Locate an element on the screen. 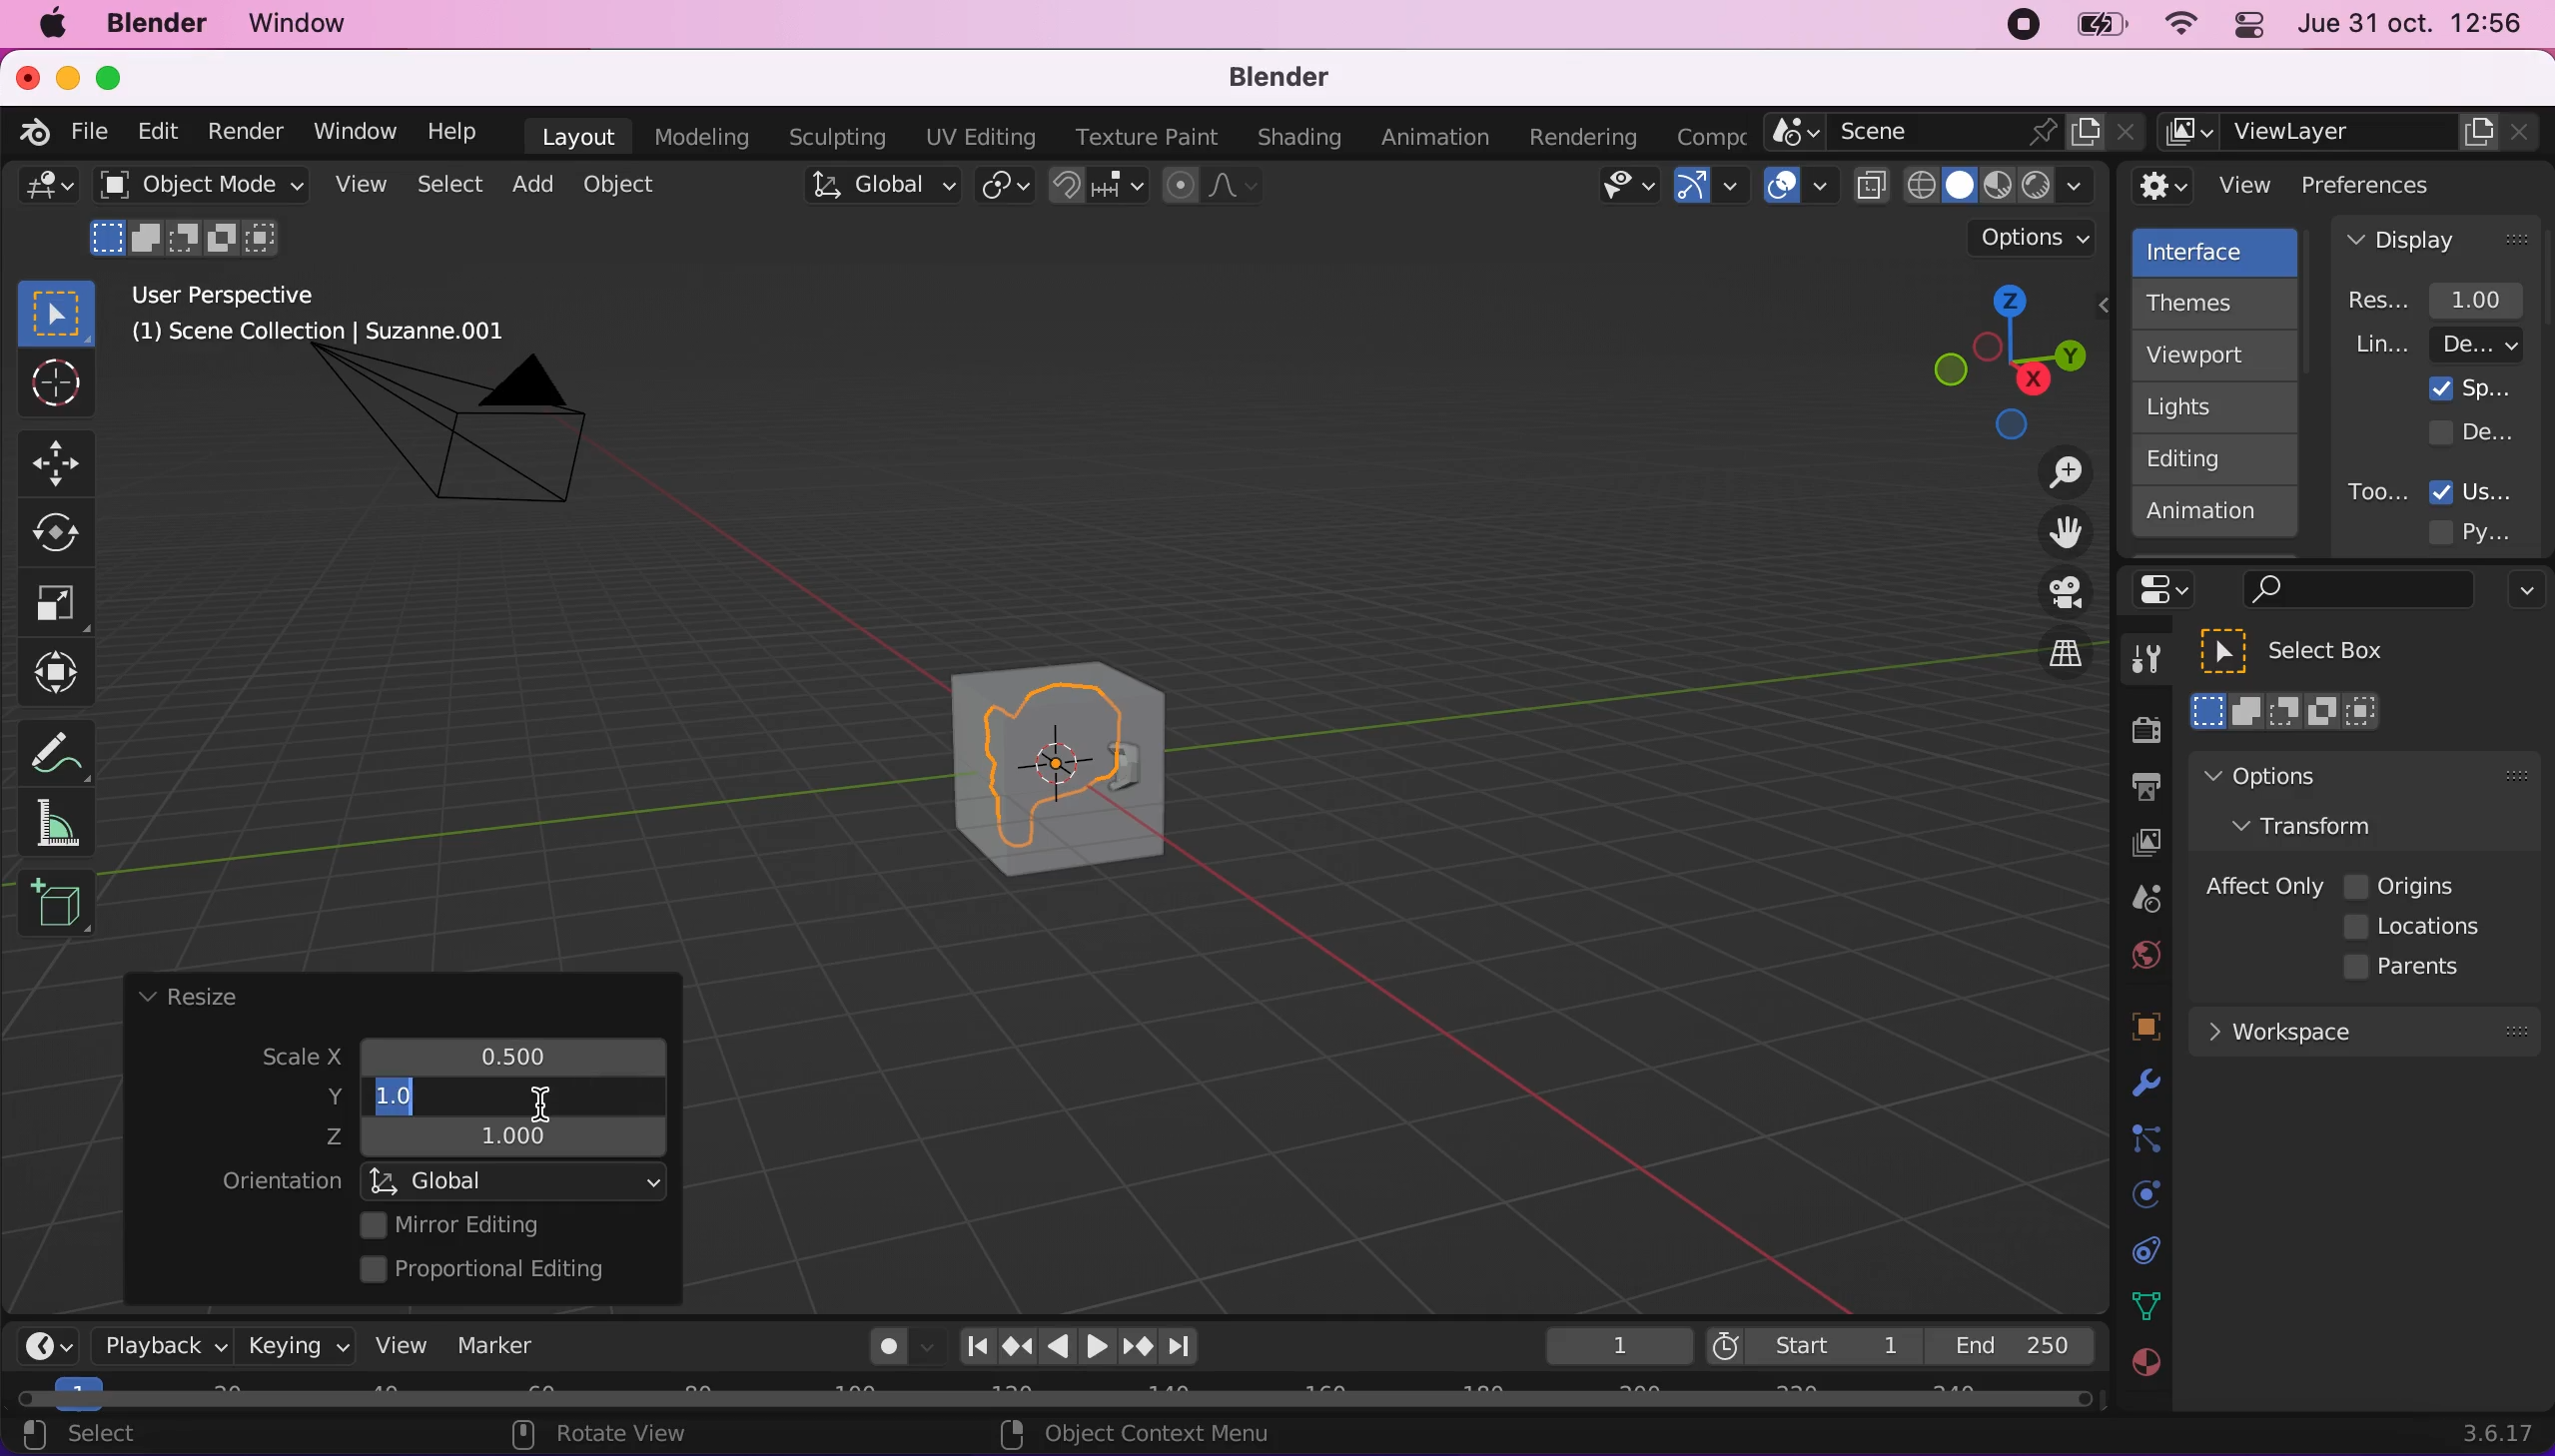  autokeying is located at coordinates (889, 1352).